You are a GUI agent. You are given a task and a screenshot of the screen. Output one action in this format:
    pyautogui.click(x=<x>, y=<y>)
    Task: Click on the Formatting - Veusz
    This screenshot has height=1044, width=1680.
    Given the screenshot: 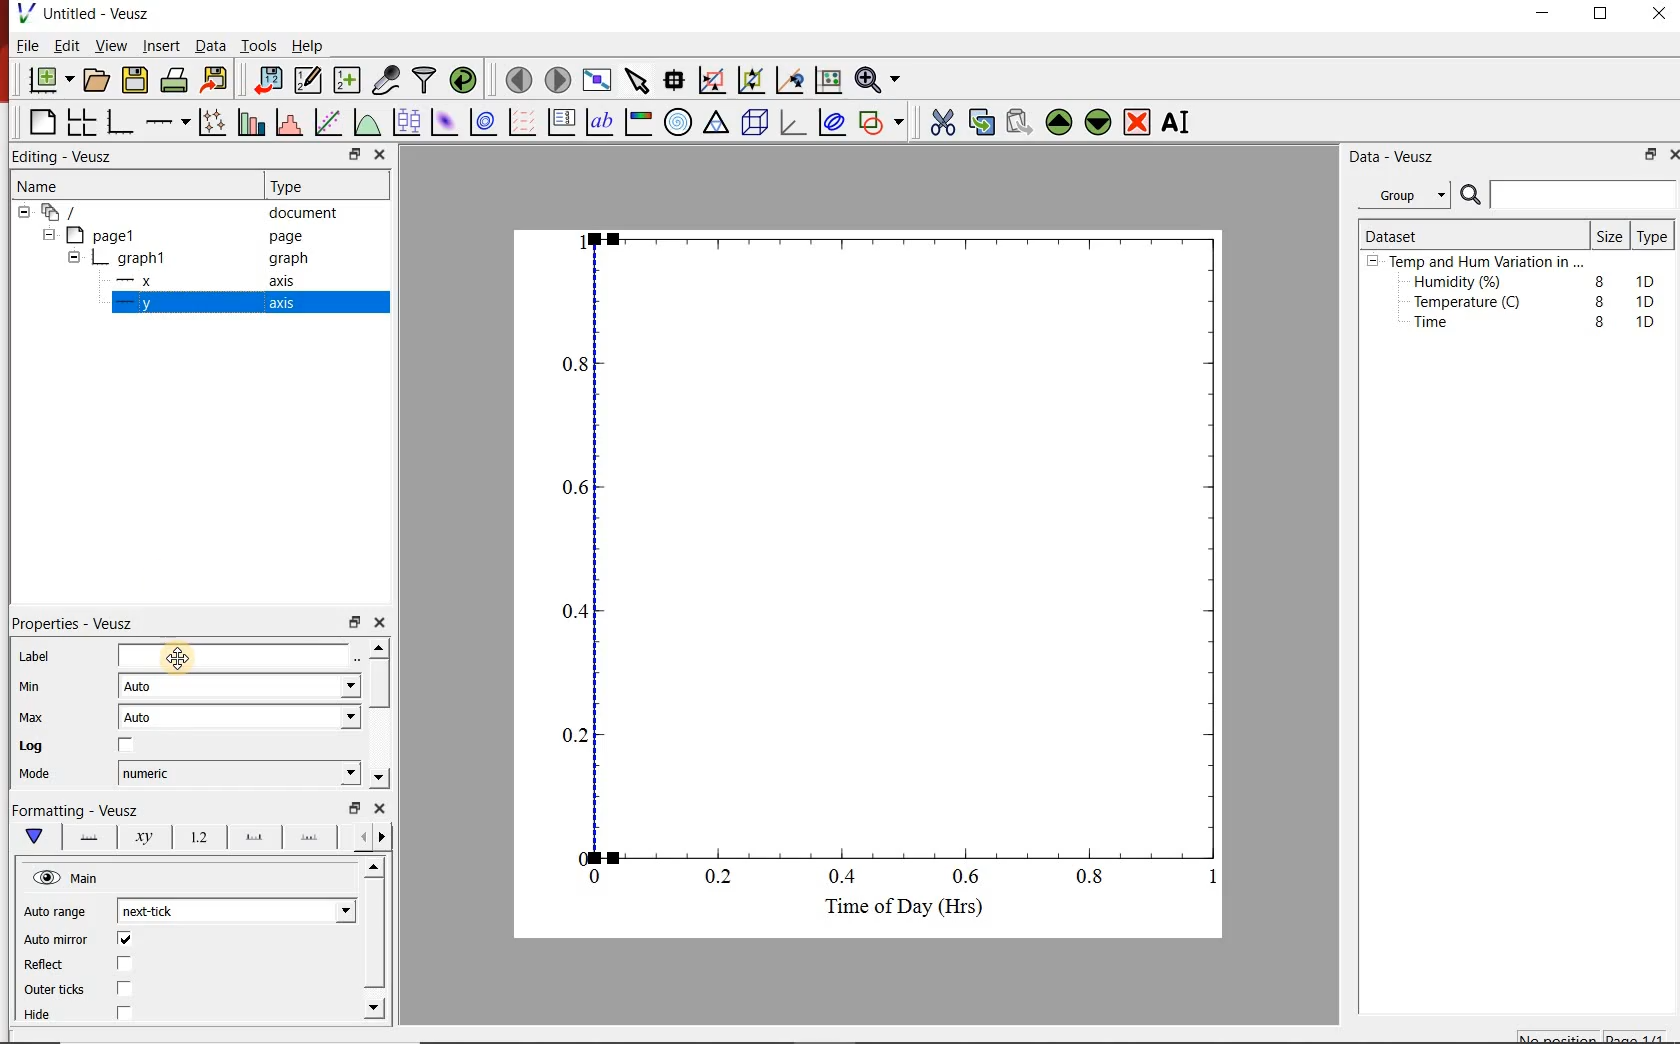 What is the action you would take?
    pyautogui.click(x=80, y=812)
    